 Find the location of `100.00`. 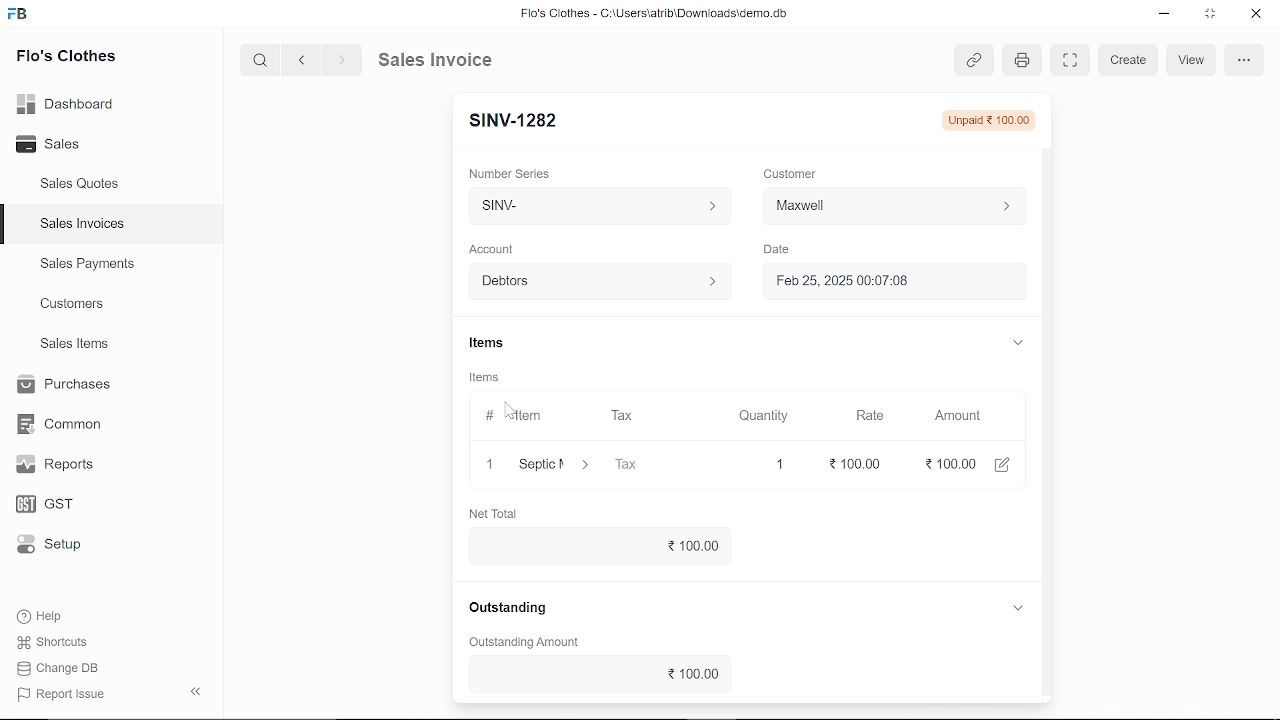

100.00 is located at coordinates (594, 547).